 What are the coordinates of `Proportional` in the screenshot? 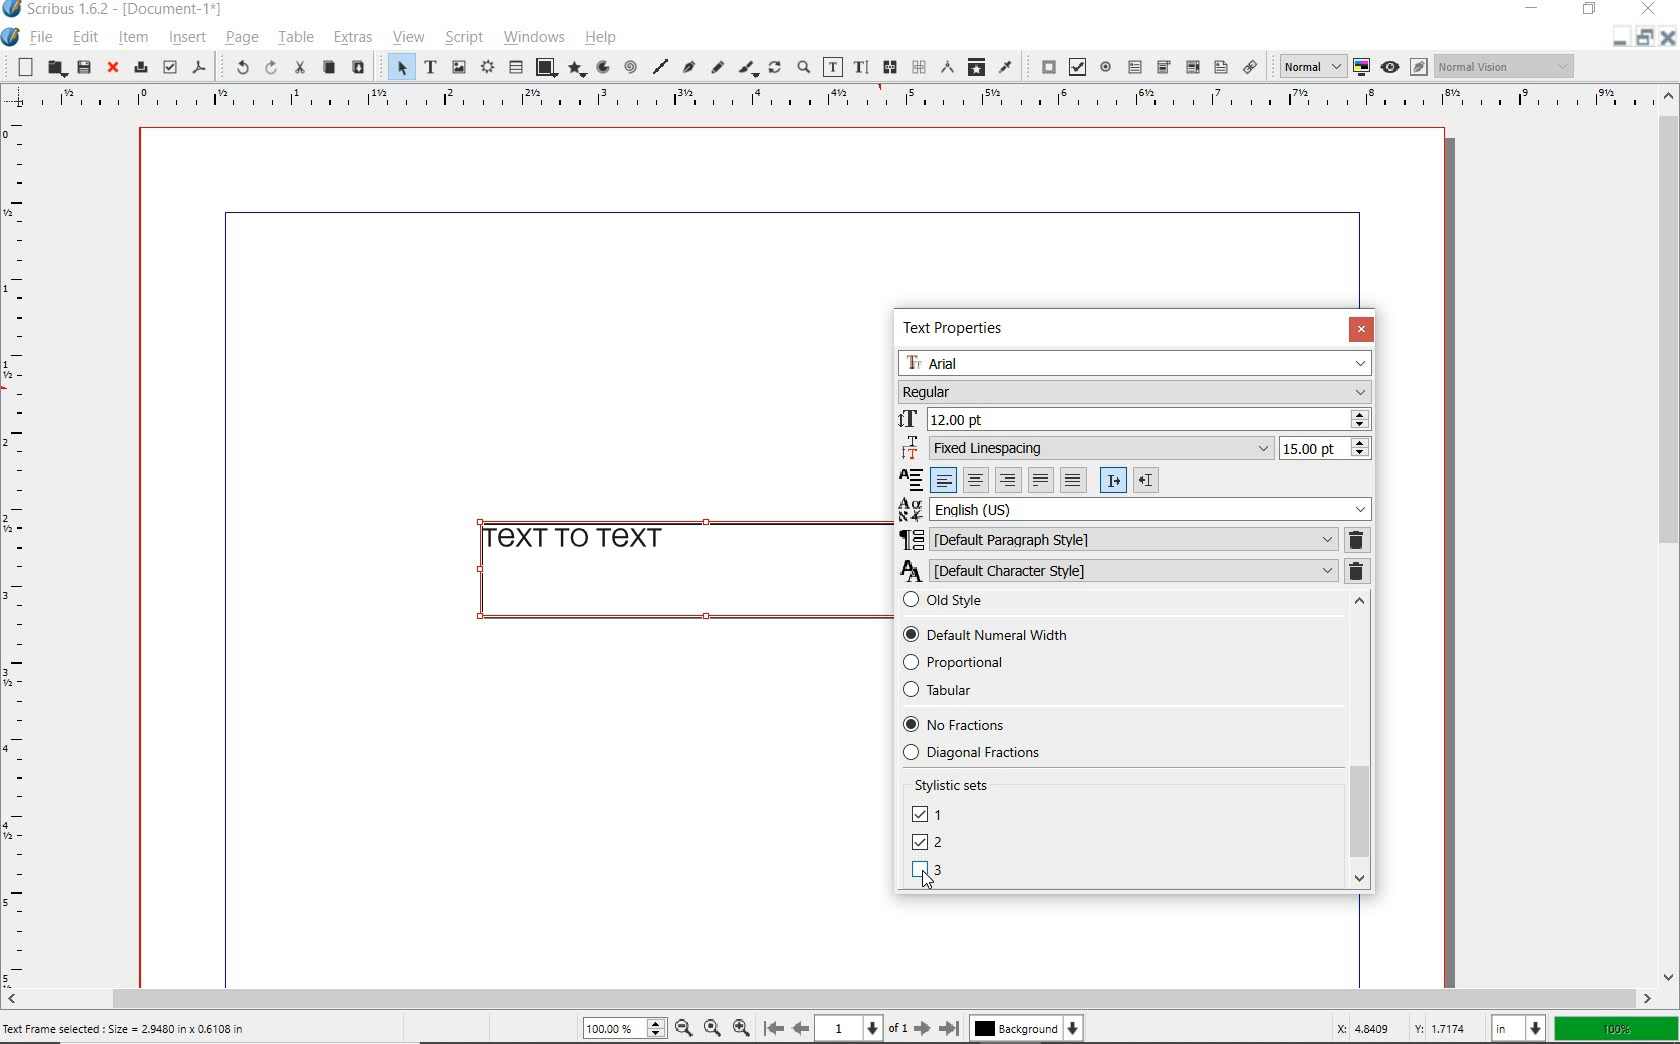 It's located at (1006, 661).